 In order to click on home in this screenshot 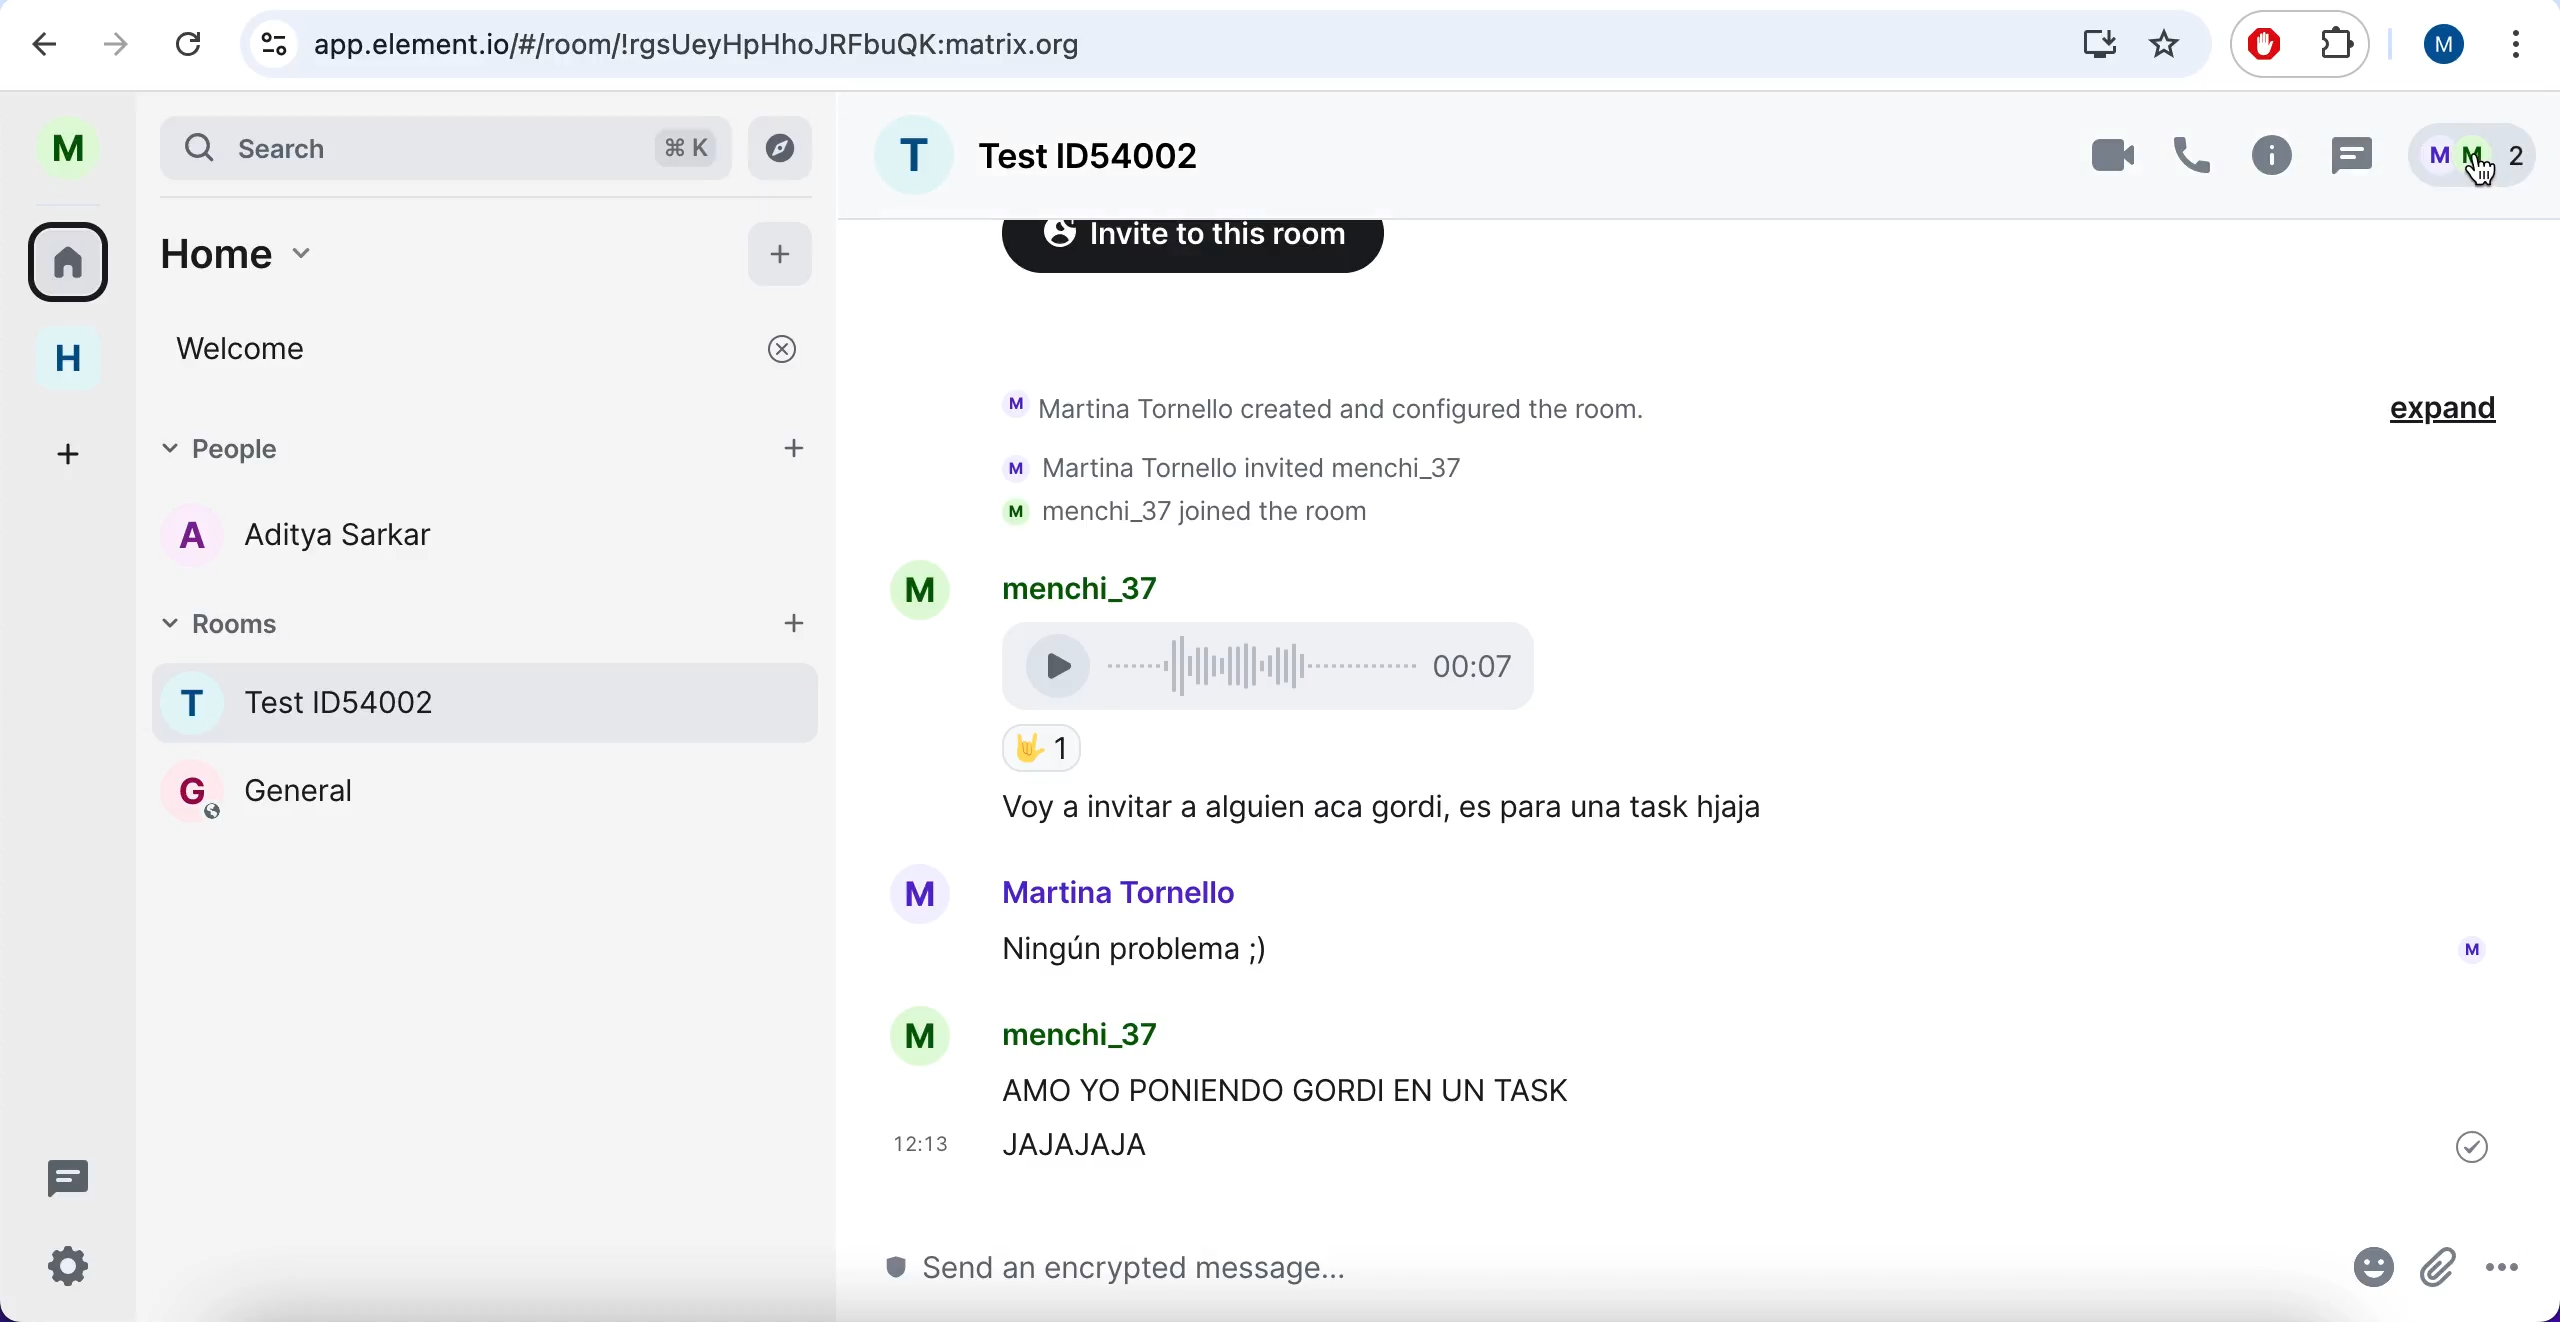, I will do `click(426, 254)`.